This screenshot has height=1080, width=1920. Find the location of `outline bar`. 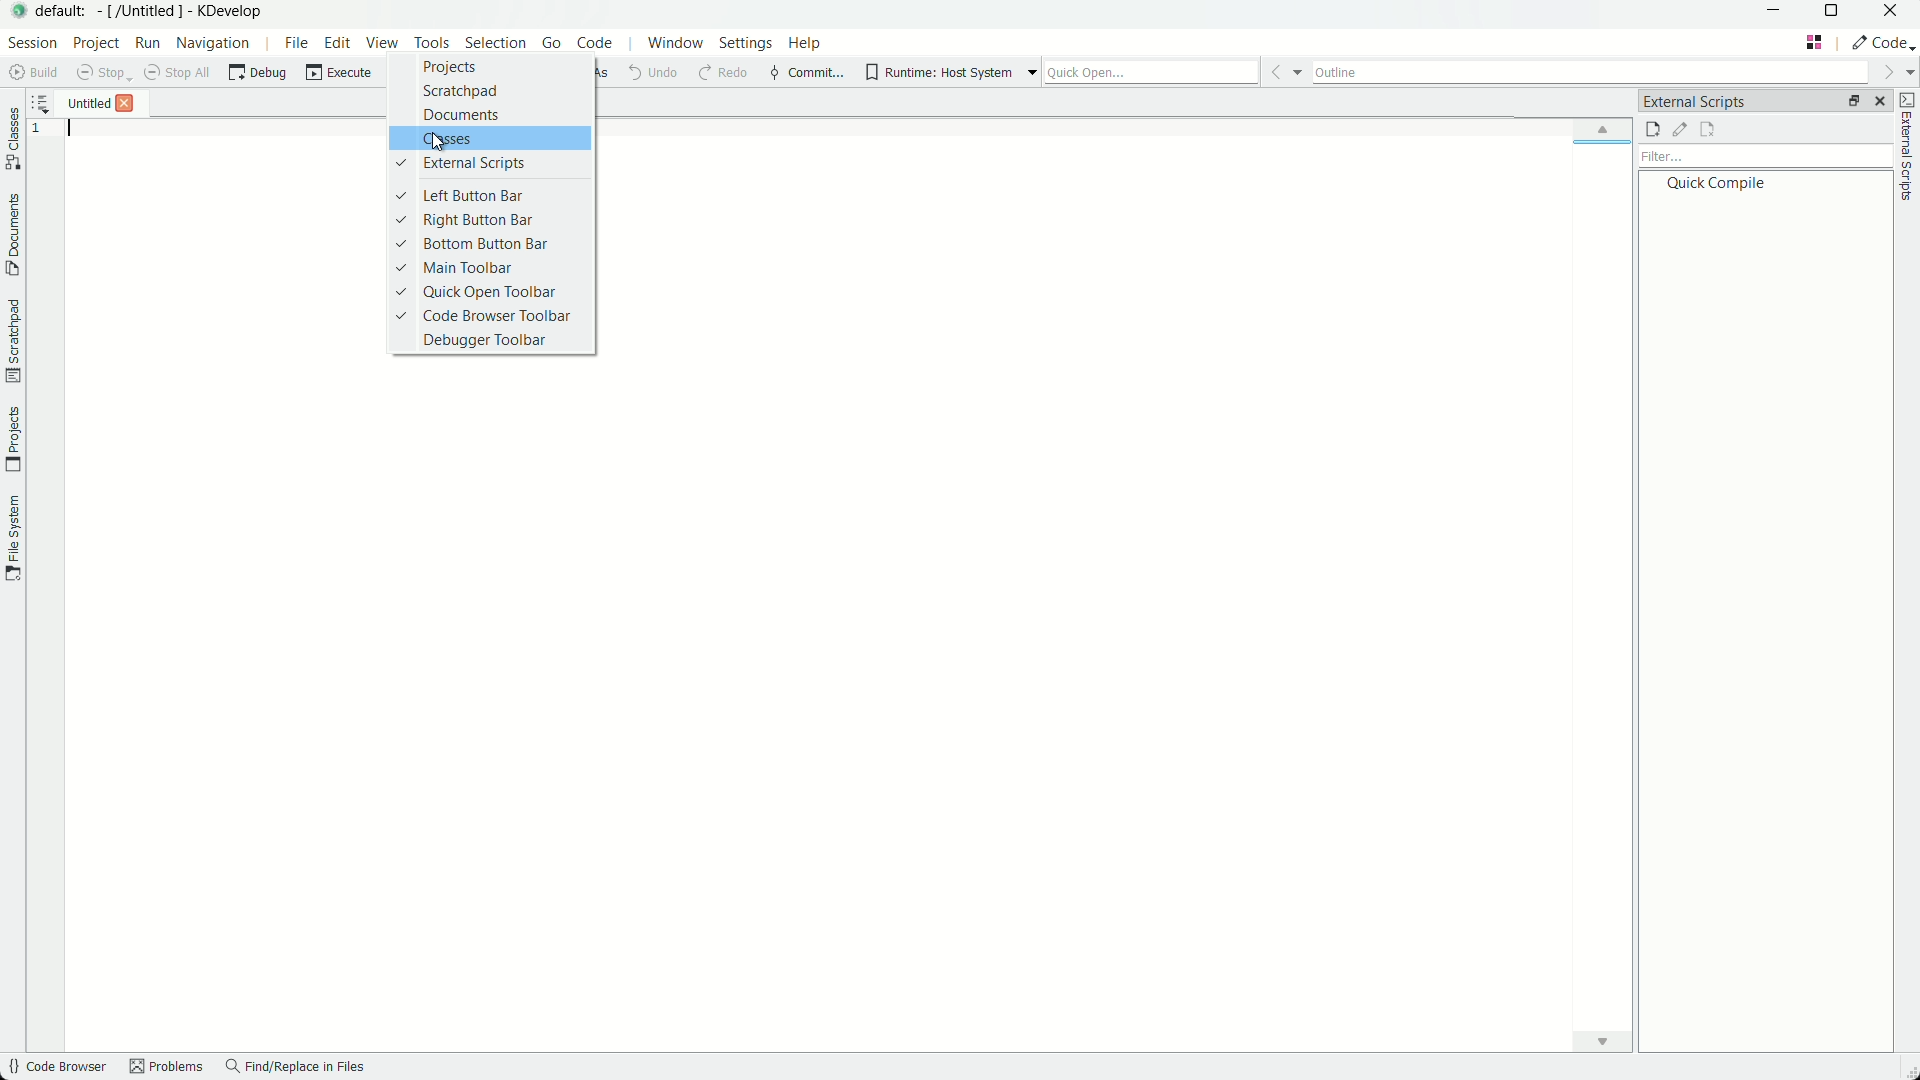

outline bar is located at coordinates (1613, 73).